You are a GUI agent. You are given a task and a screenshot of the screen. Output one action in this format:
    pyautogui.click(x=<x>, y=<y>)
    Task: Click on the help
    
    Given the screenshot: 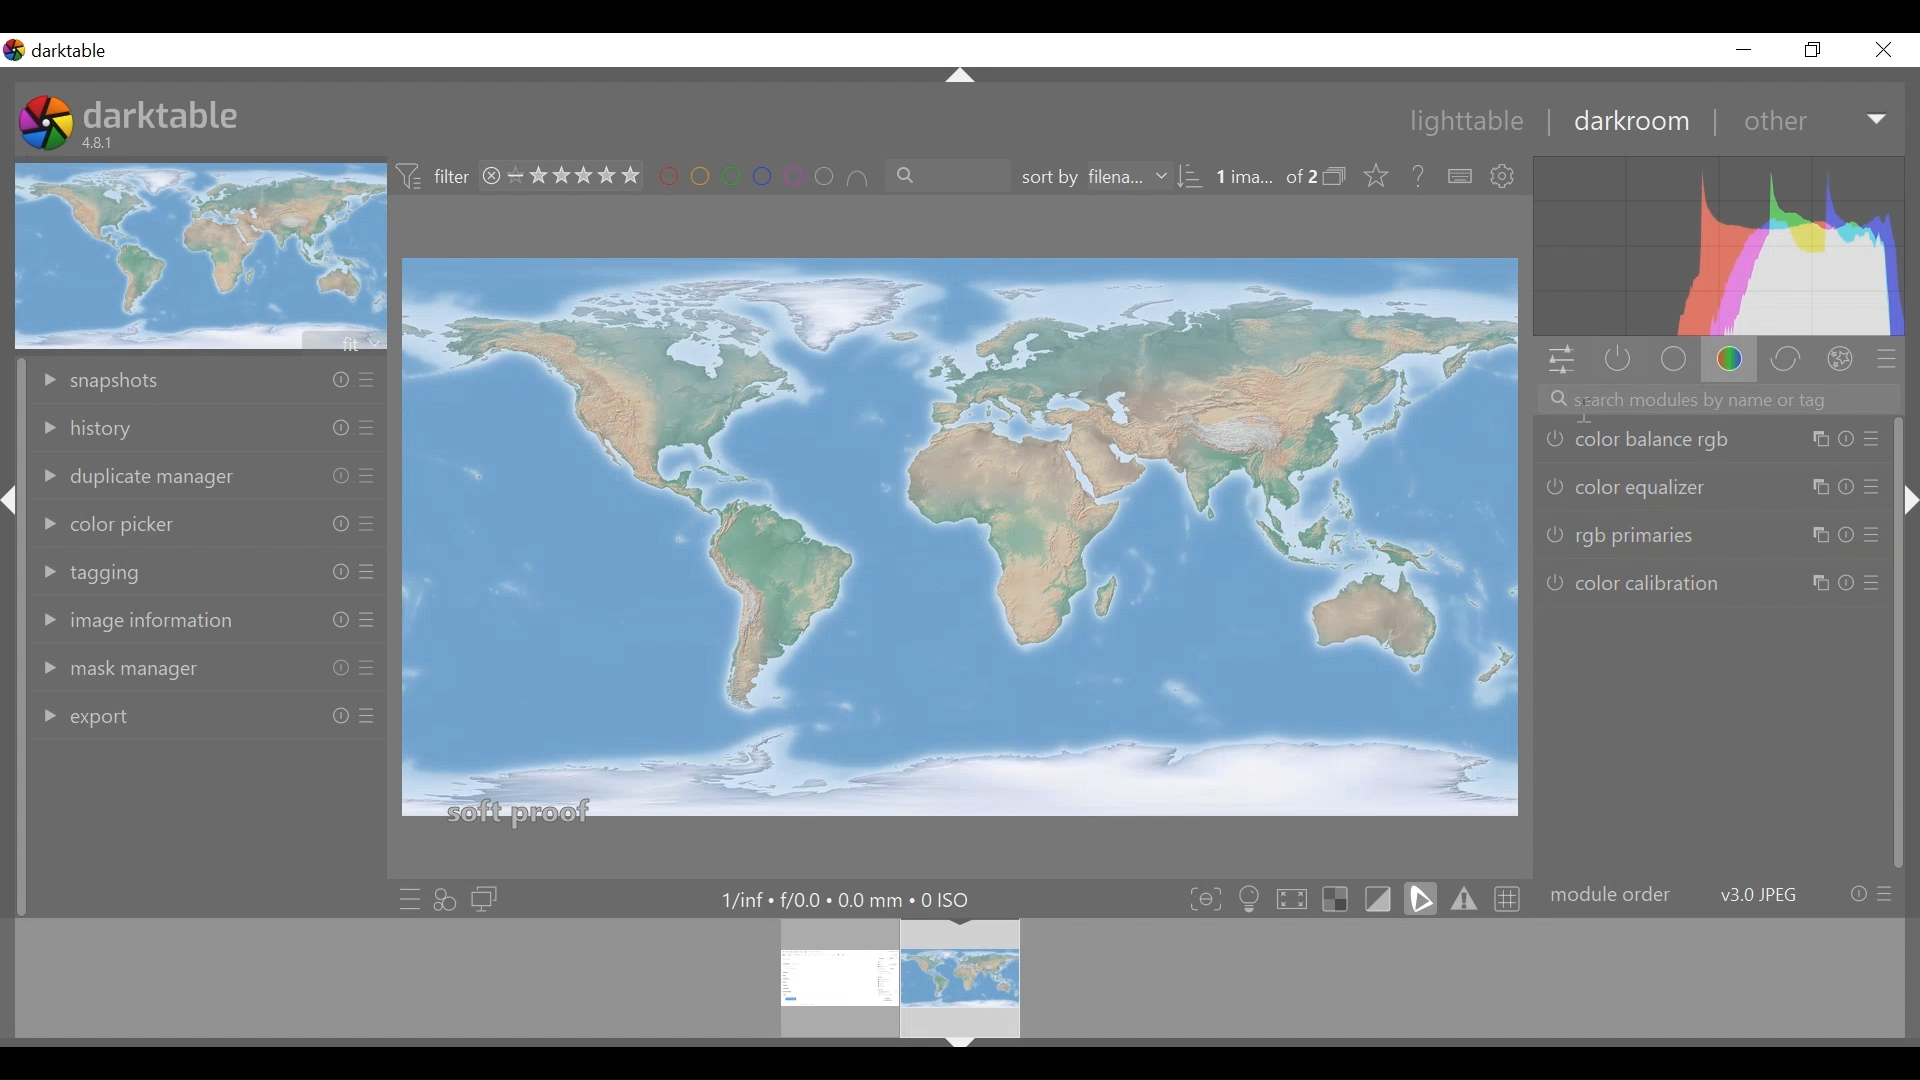 What is the action you would take?
    pyautogui.click(x=1420, y=177)
    